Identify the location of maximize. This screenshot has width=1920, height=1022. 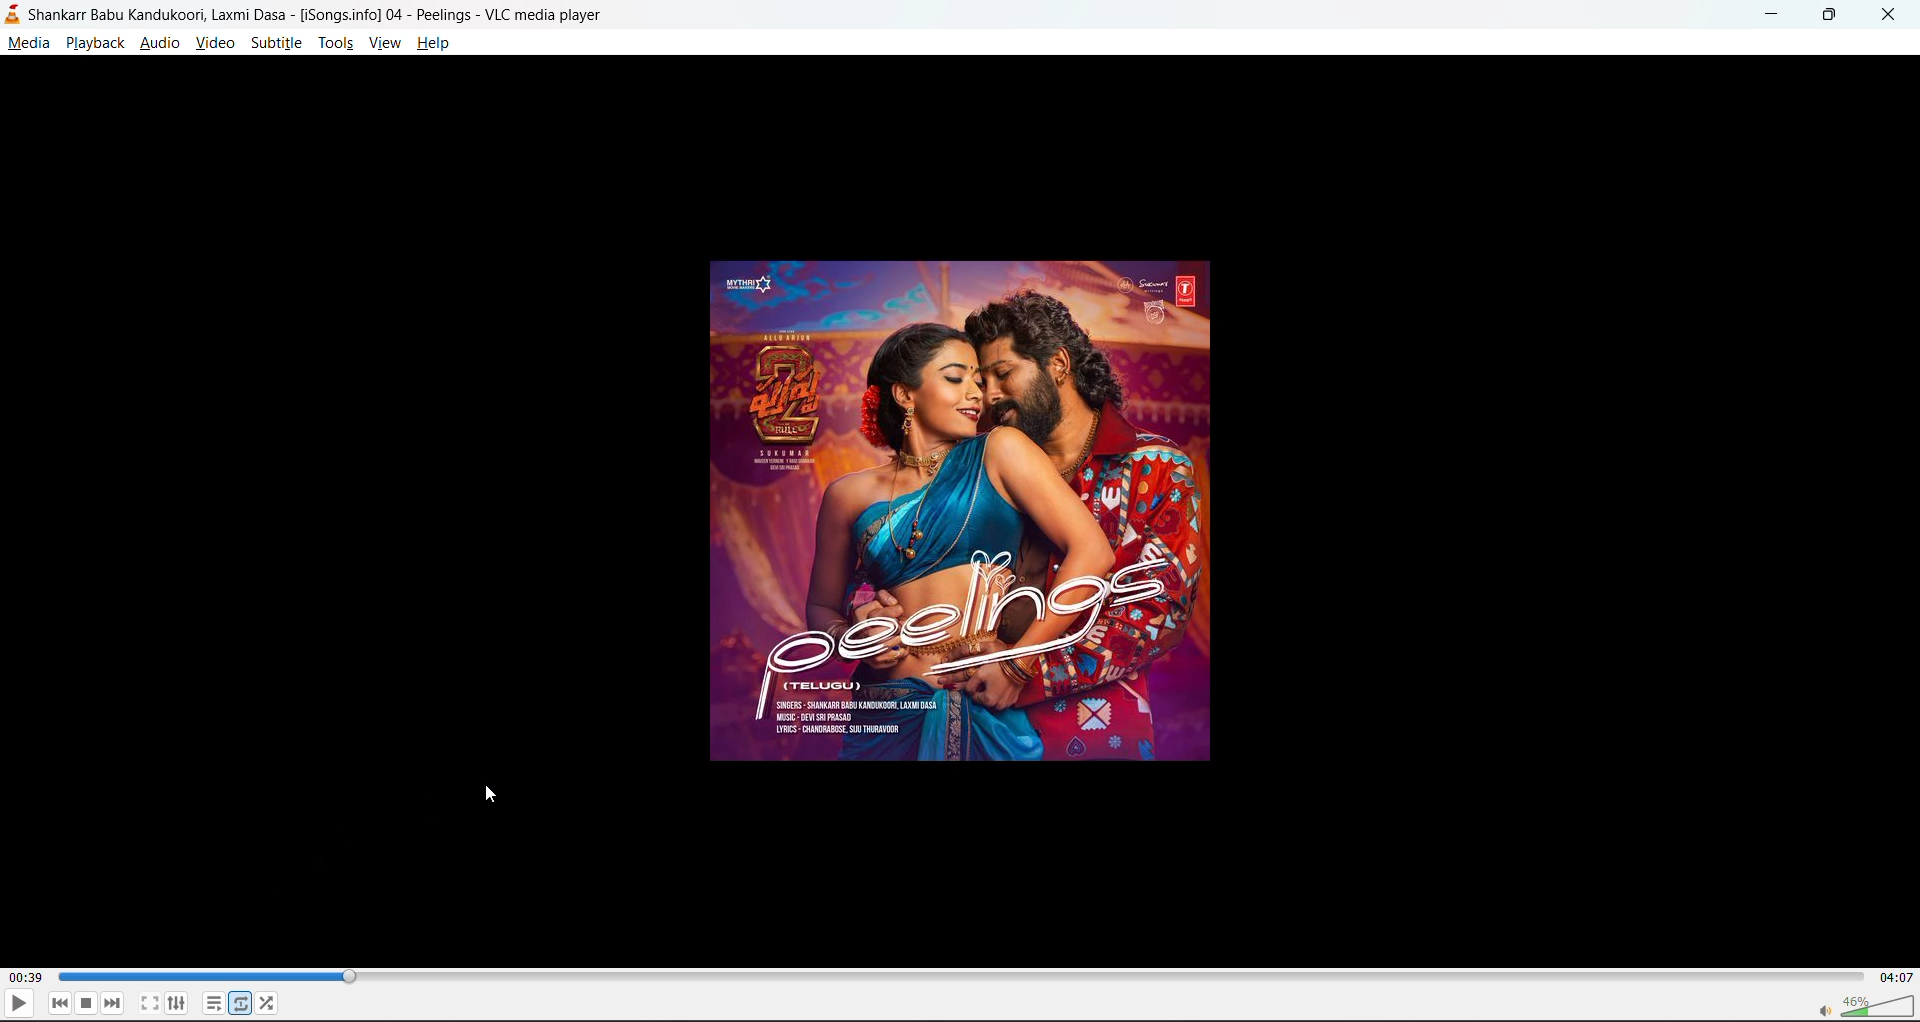
(1830, 17).